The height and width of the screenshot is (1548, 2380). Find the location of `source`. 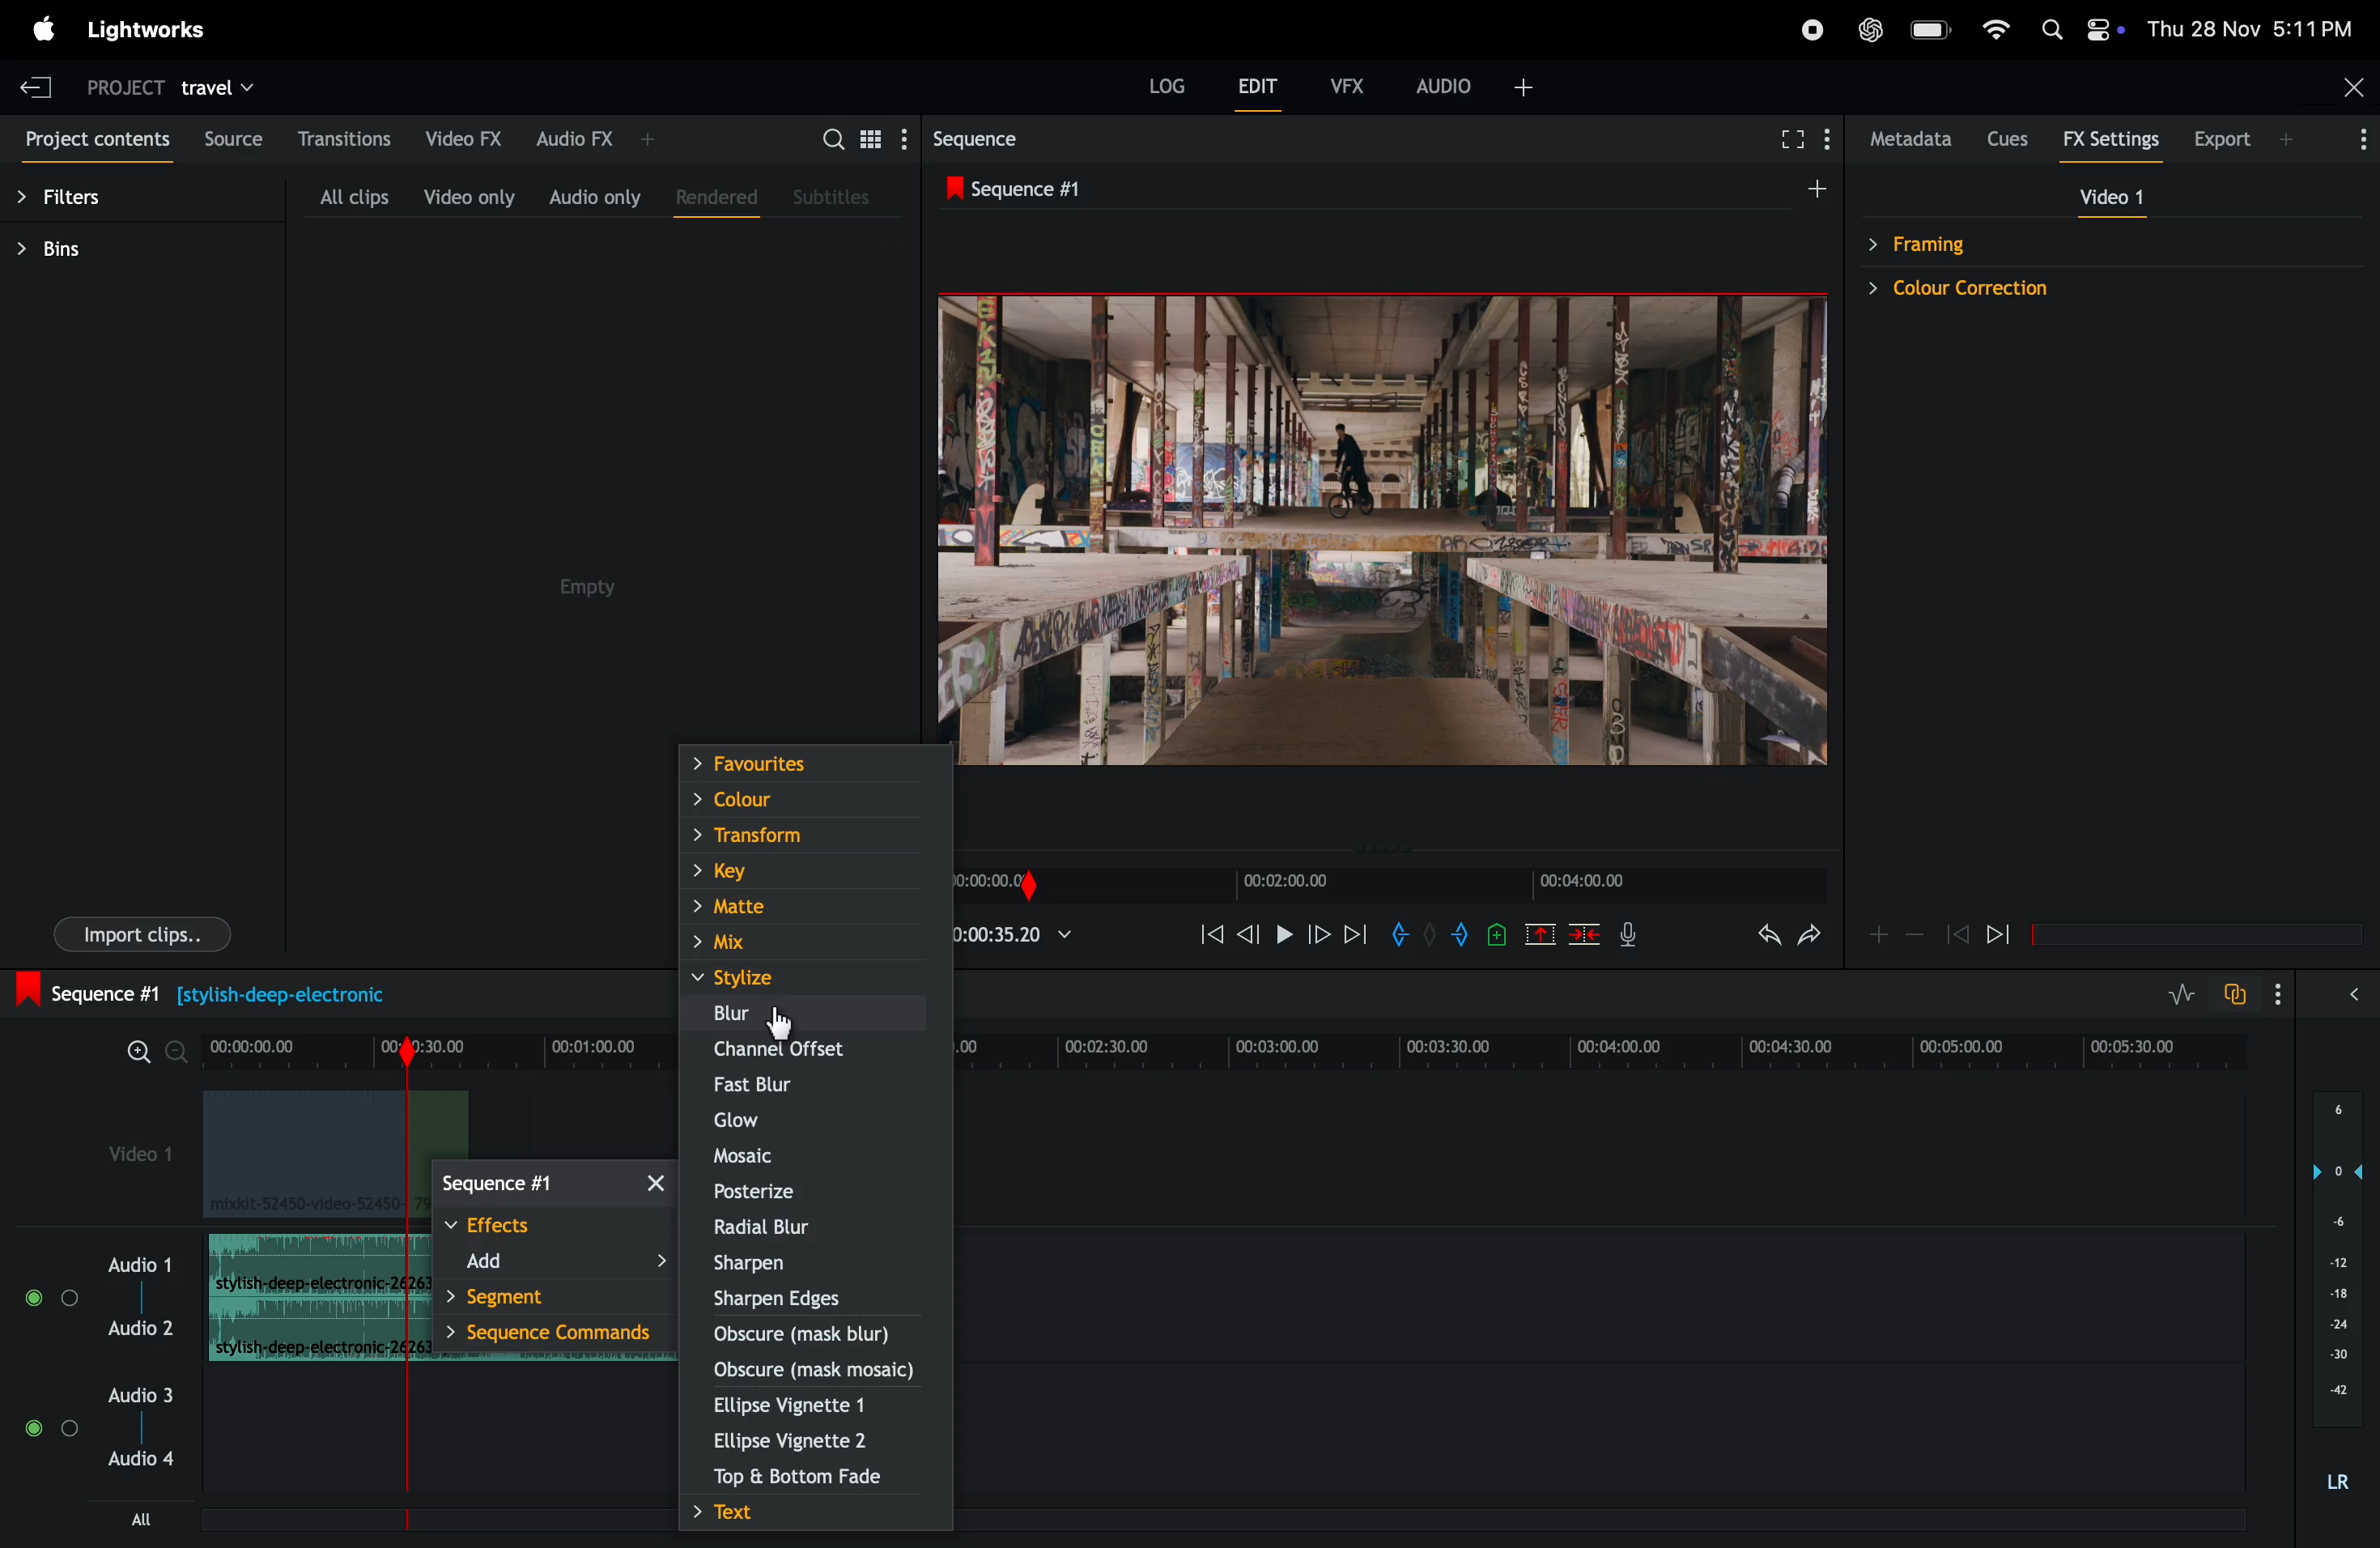

source is located at coordinates (231, 136).